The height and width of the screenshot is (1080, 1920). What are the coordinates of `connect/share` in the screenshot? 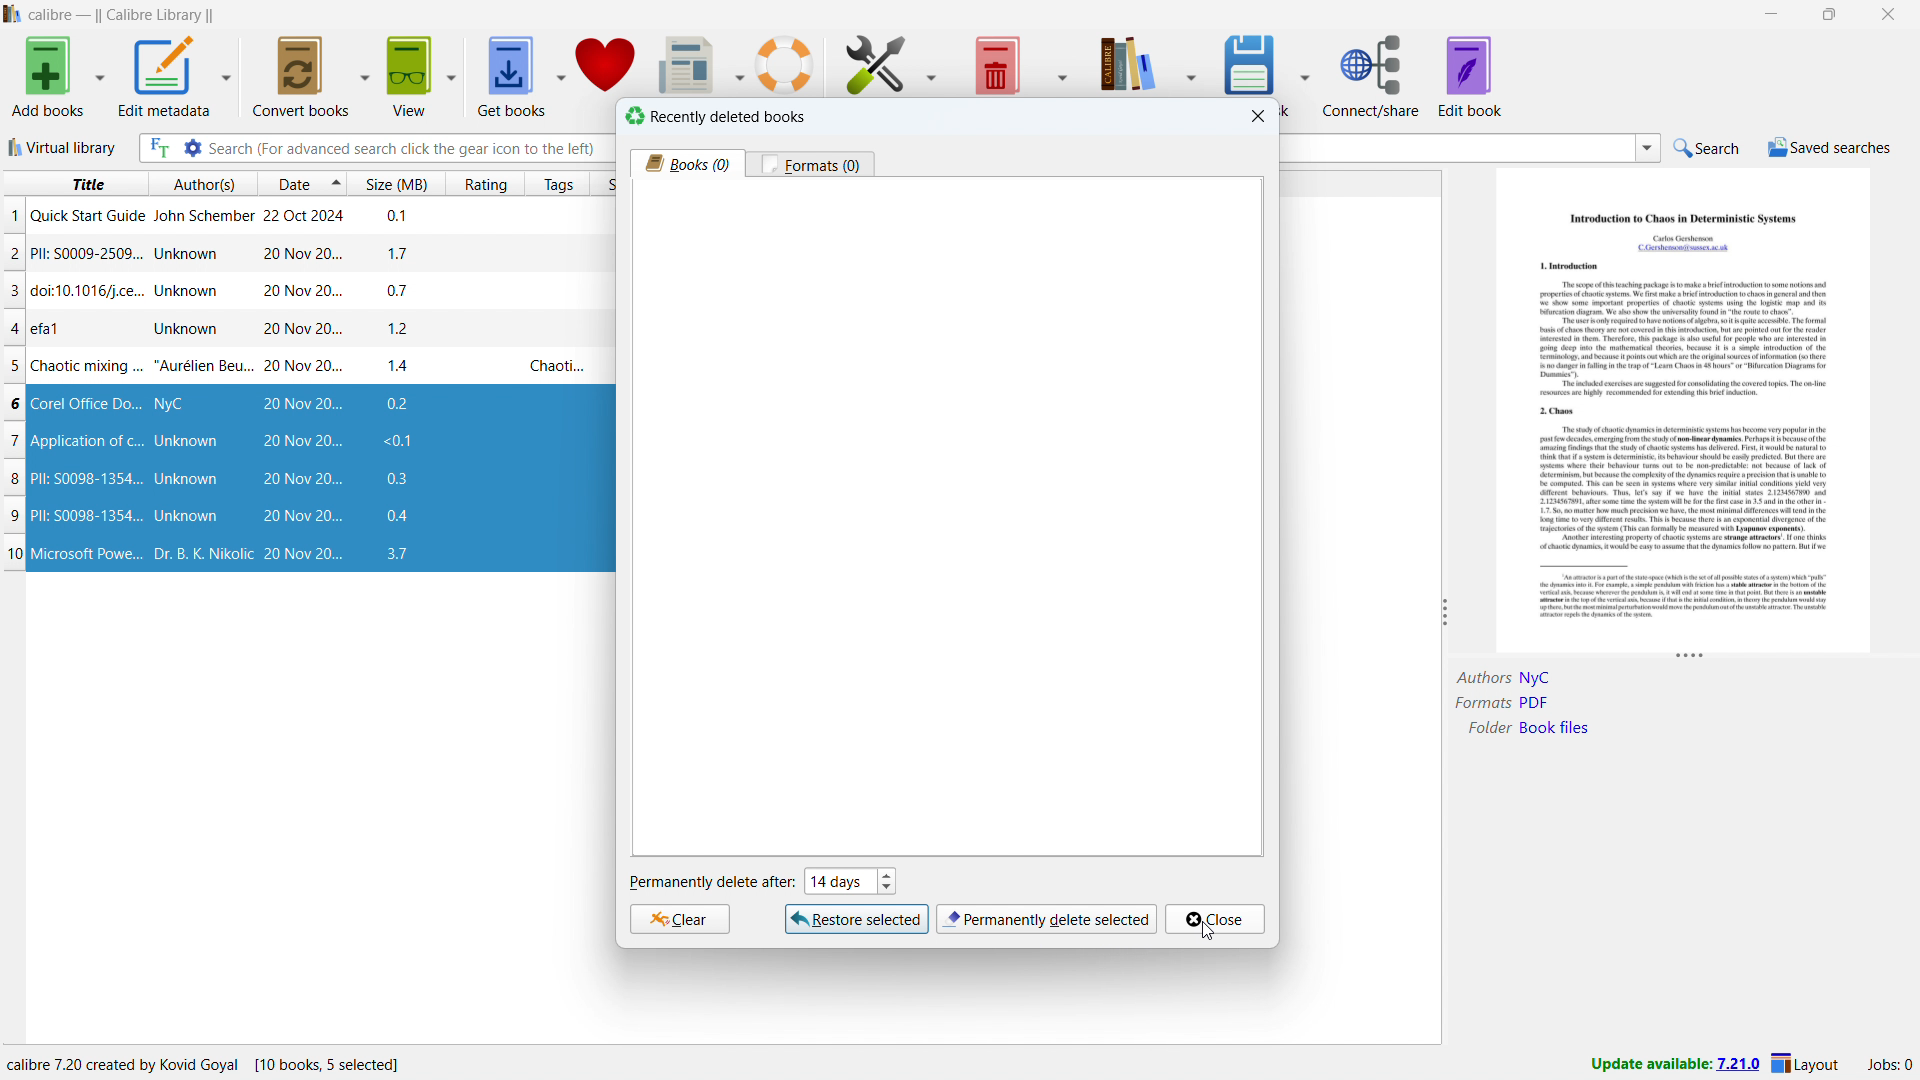 It's located at (1371, 74).